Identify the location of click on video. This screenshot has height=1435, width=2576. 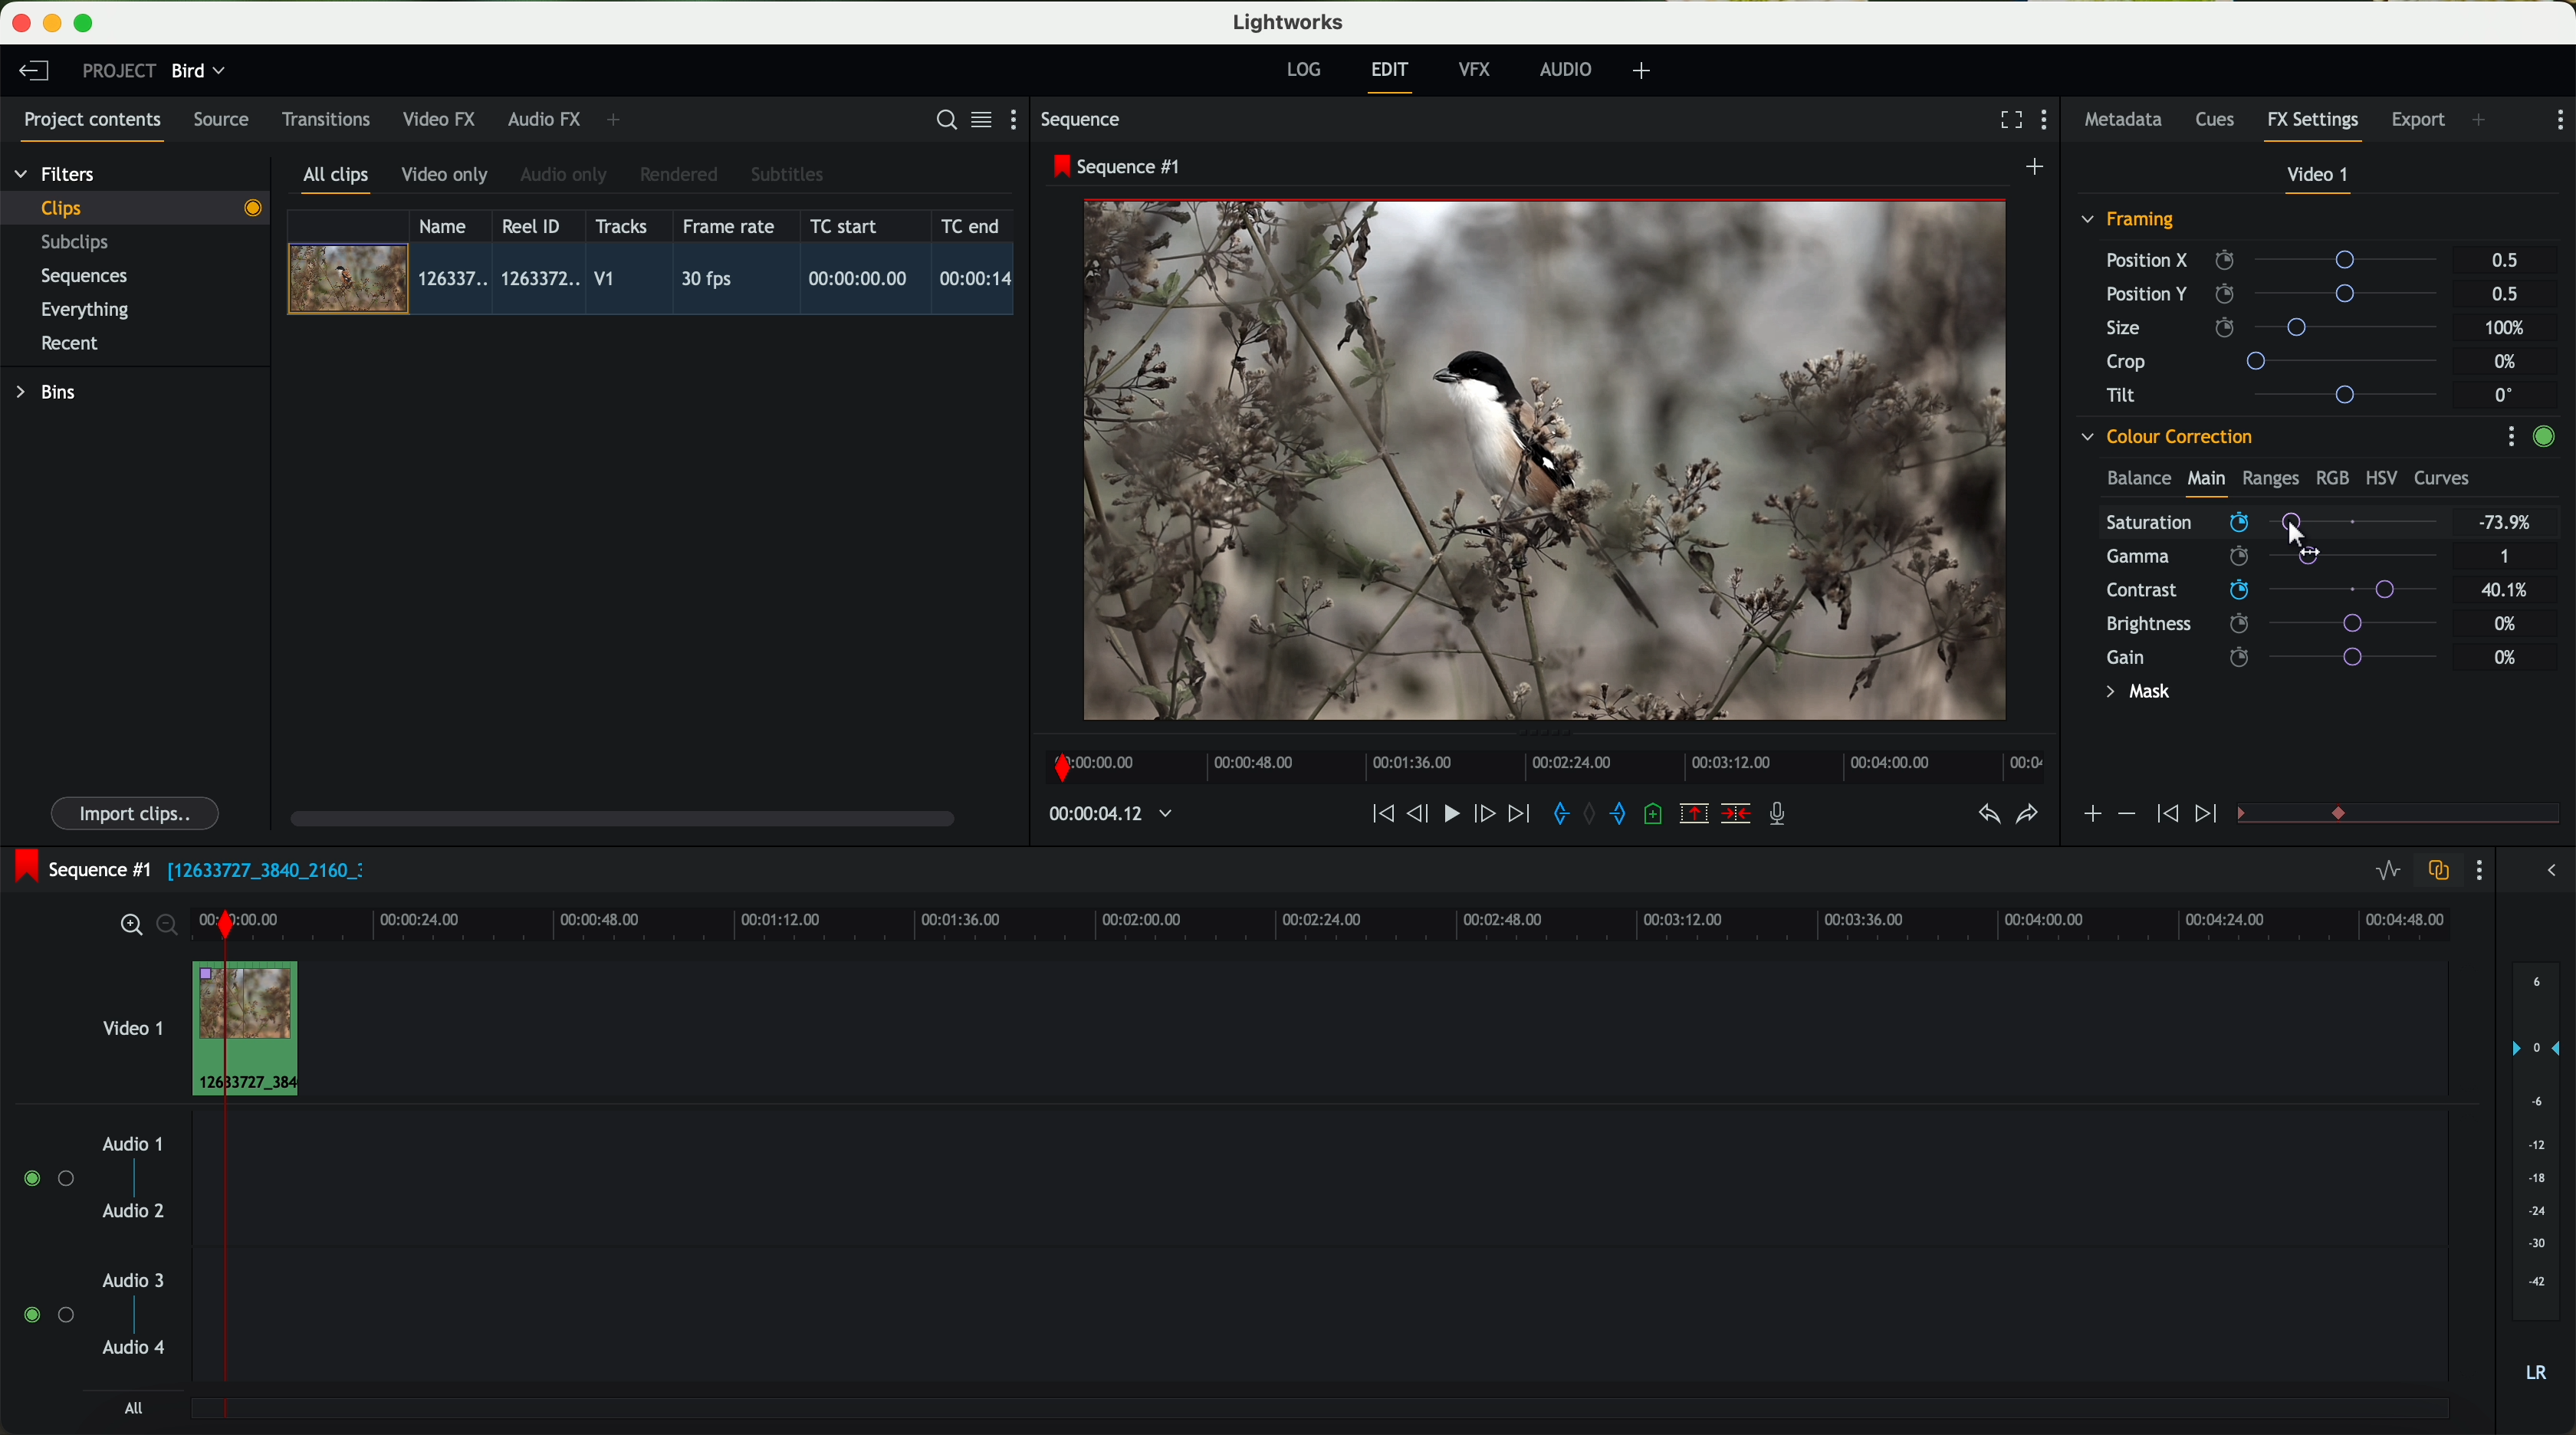
(657, 282).